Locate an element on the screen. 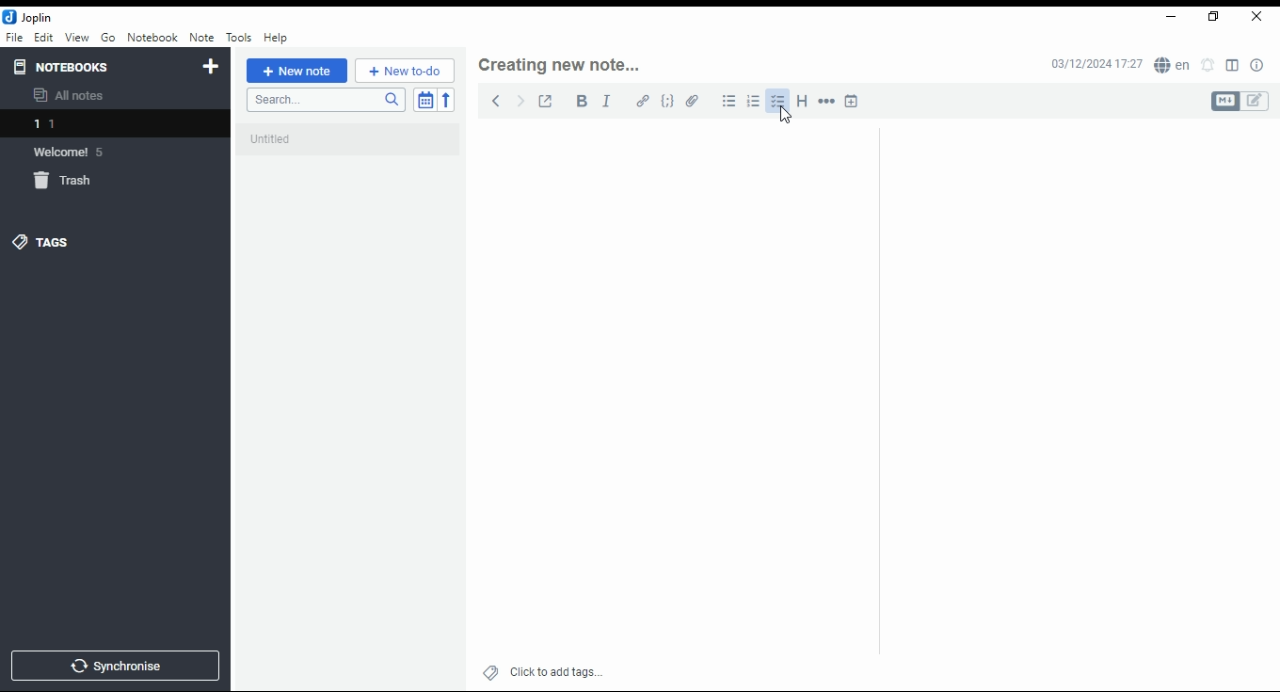  notebook 1 is located at coordinates (84, 123).